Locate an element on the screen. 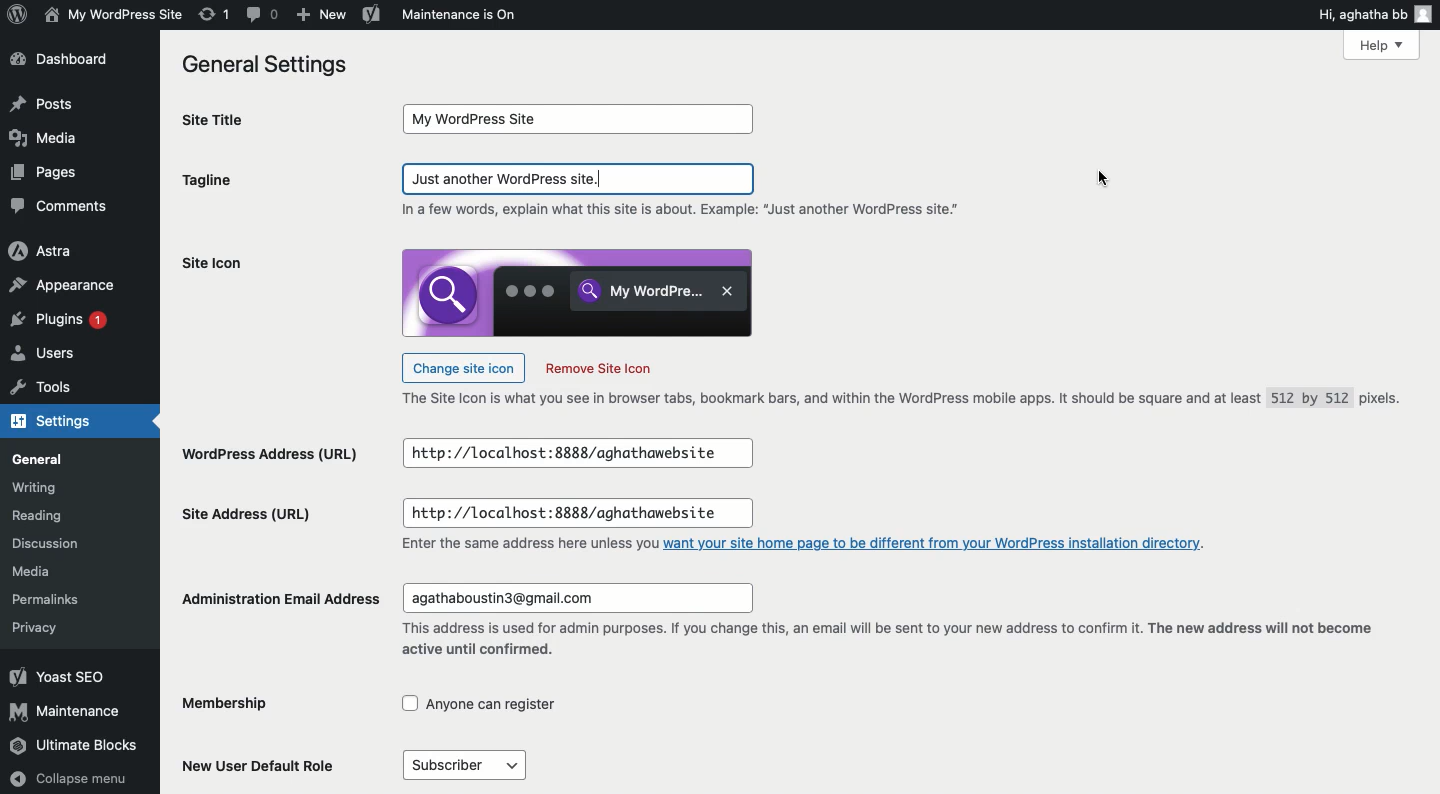 This screenshot has height=794, width=1440. Users is located at coordinates (46, 356).